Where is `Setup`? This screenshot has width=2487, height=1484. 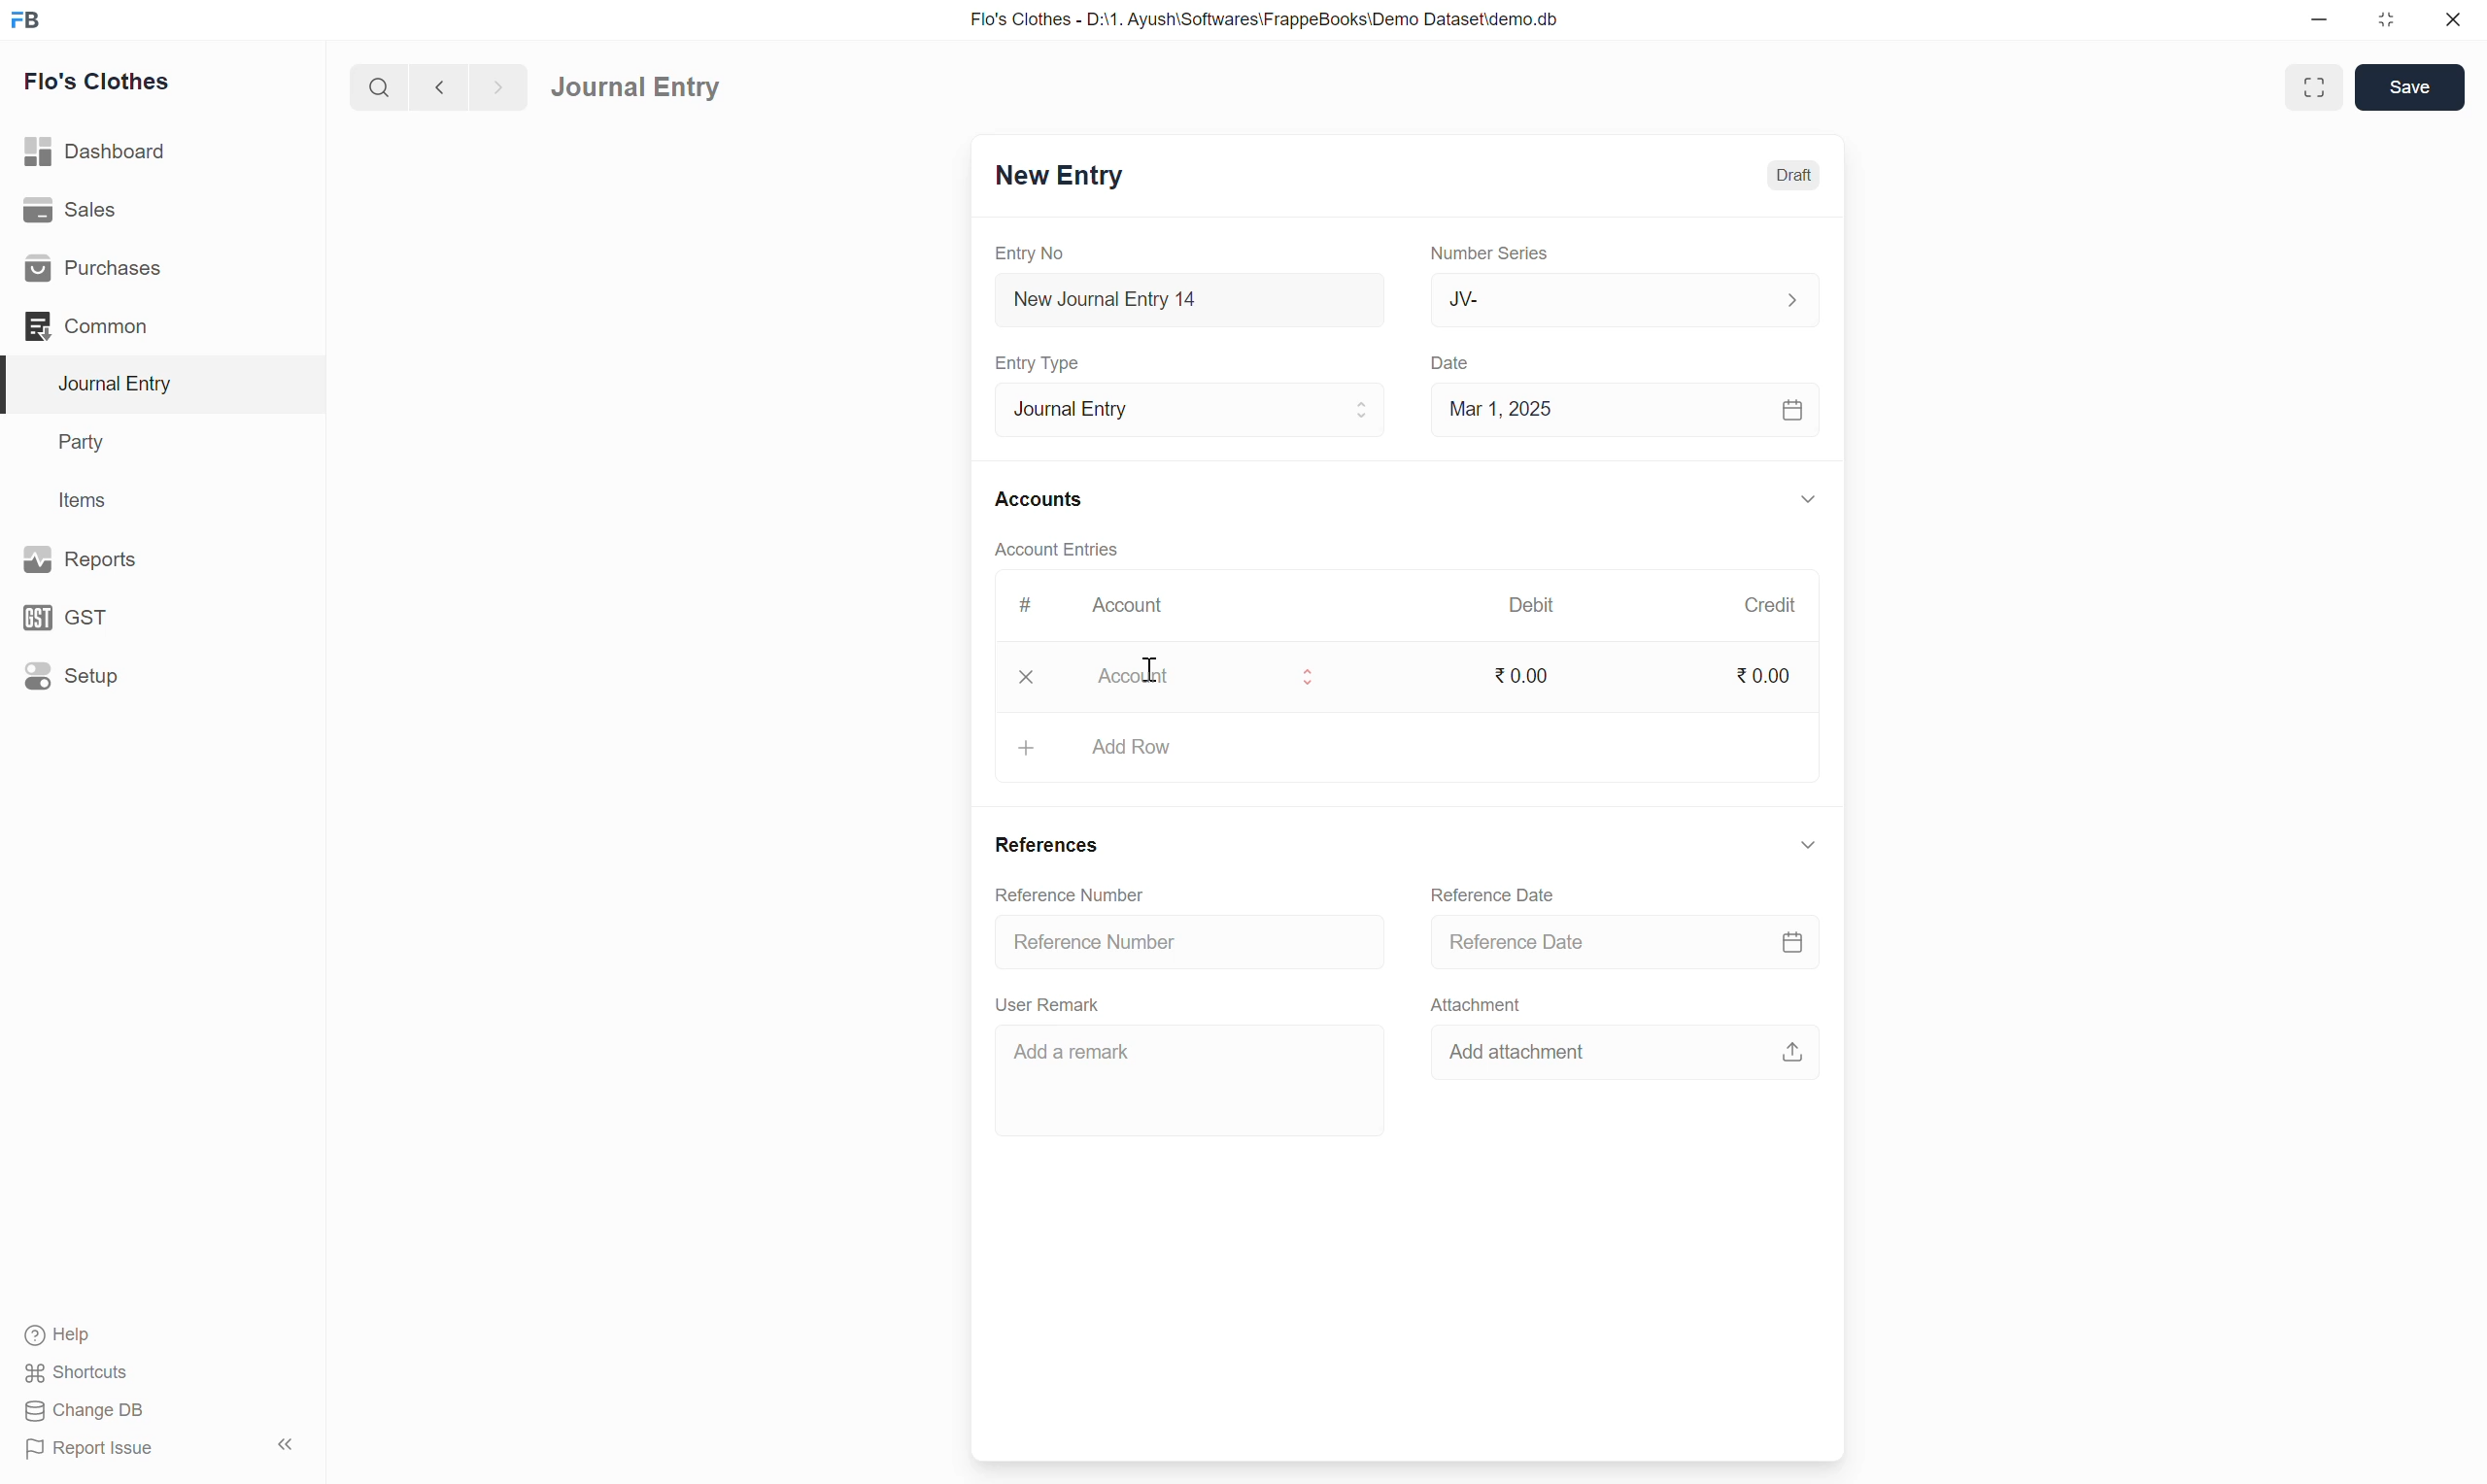
Setup is located at coordinates (72, 675).